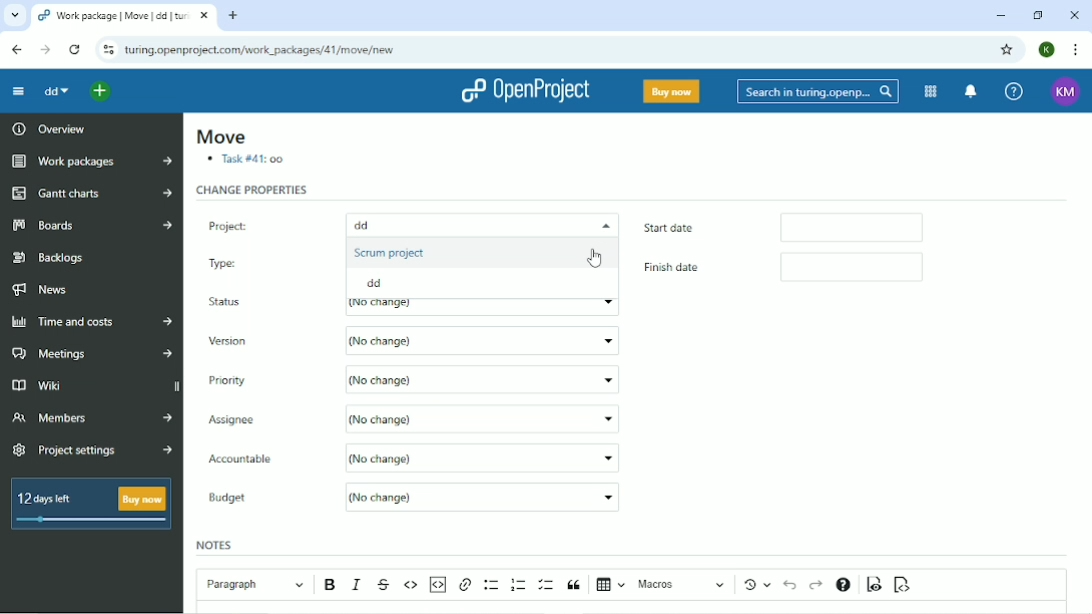 This screenshot has height=614, width=1092. What do you see at coordinates (685, 269) in the screenshot?
I see `Finish date` at bounding box center [685, 269].